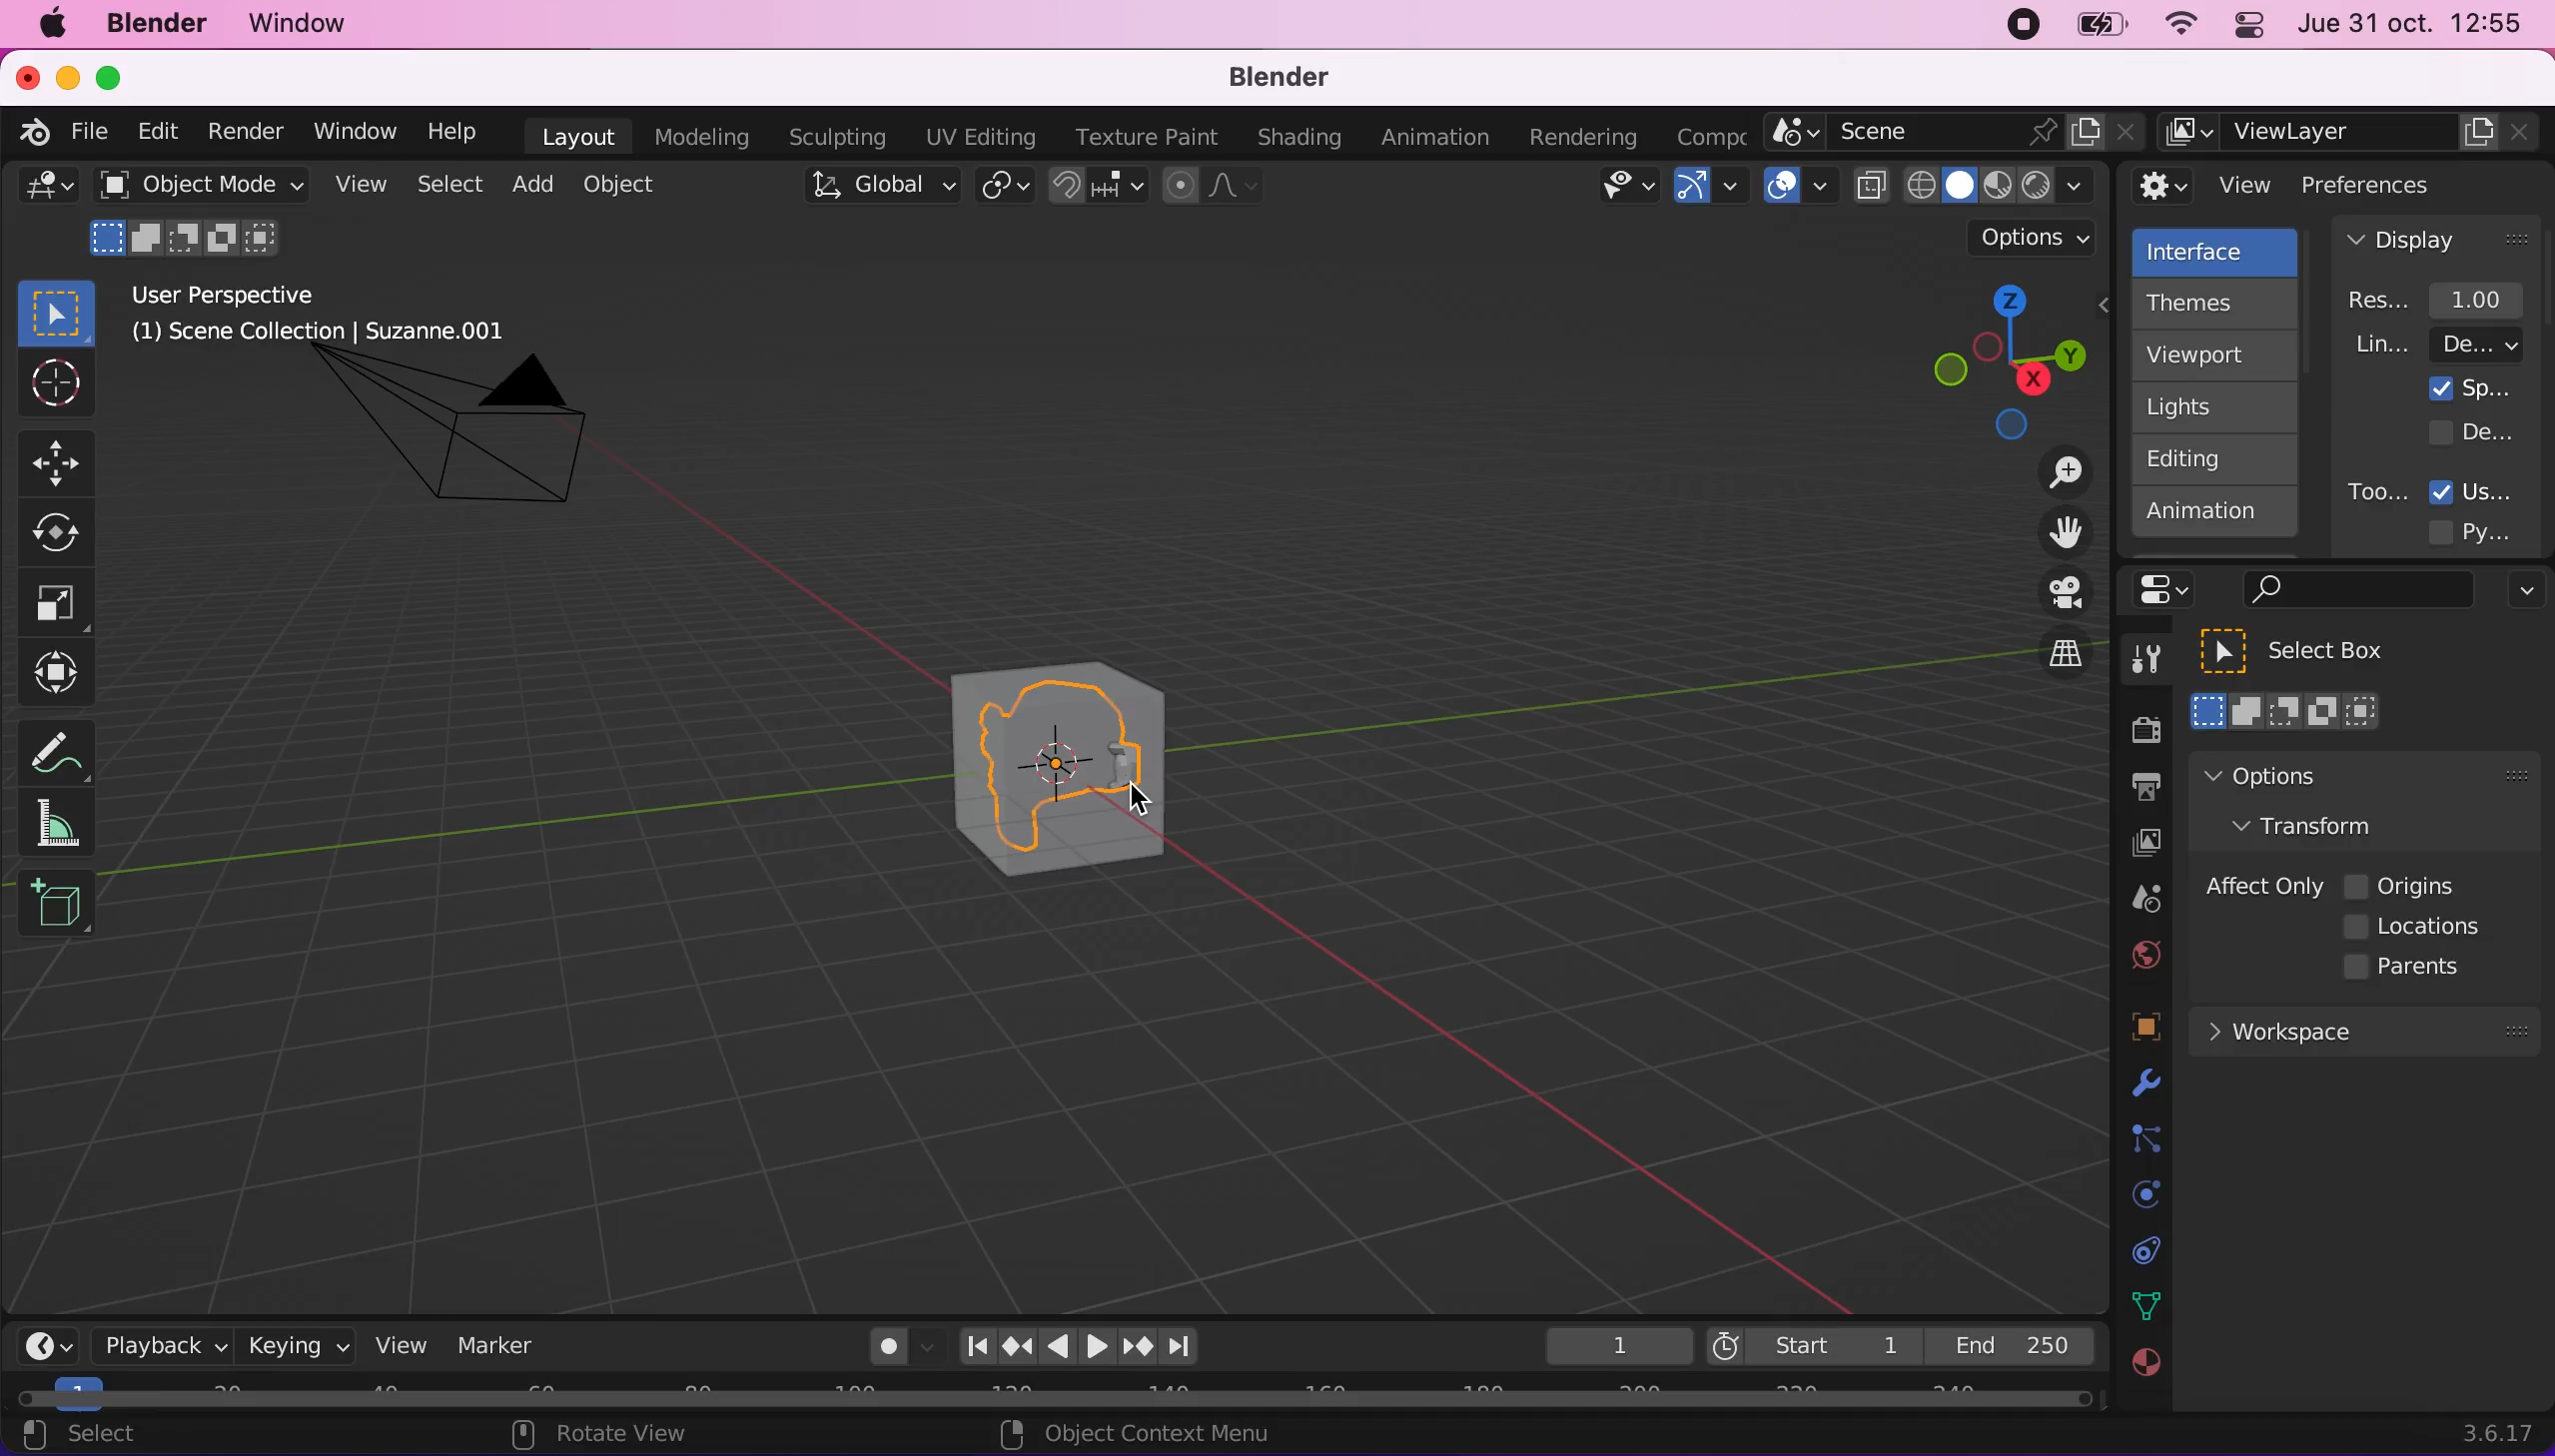  I want to click on view, so click(393, 1344).